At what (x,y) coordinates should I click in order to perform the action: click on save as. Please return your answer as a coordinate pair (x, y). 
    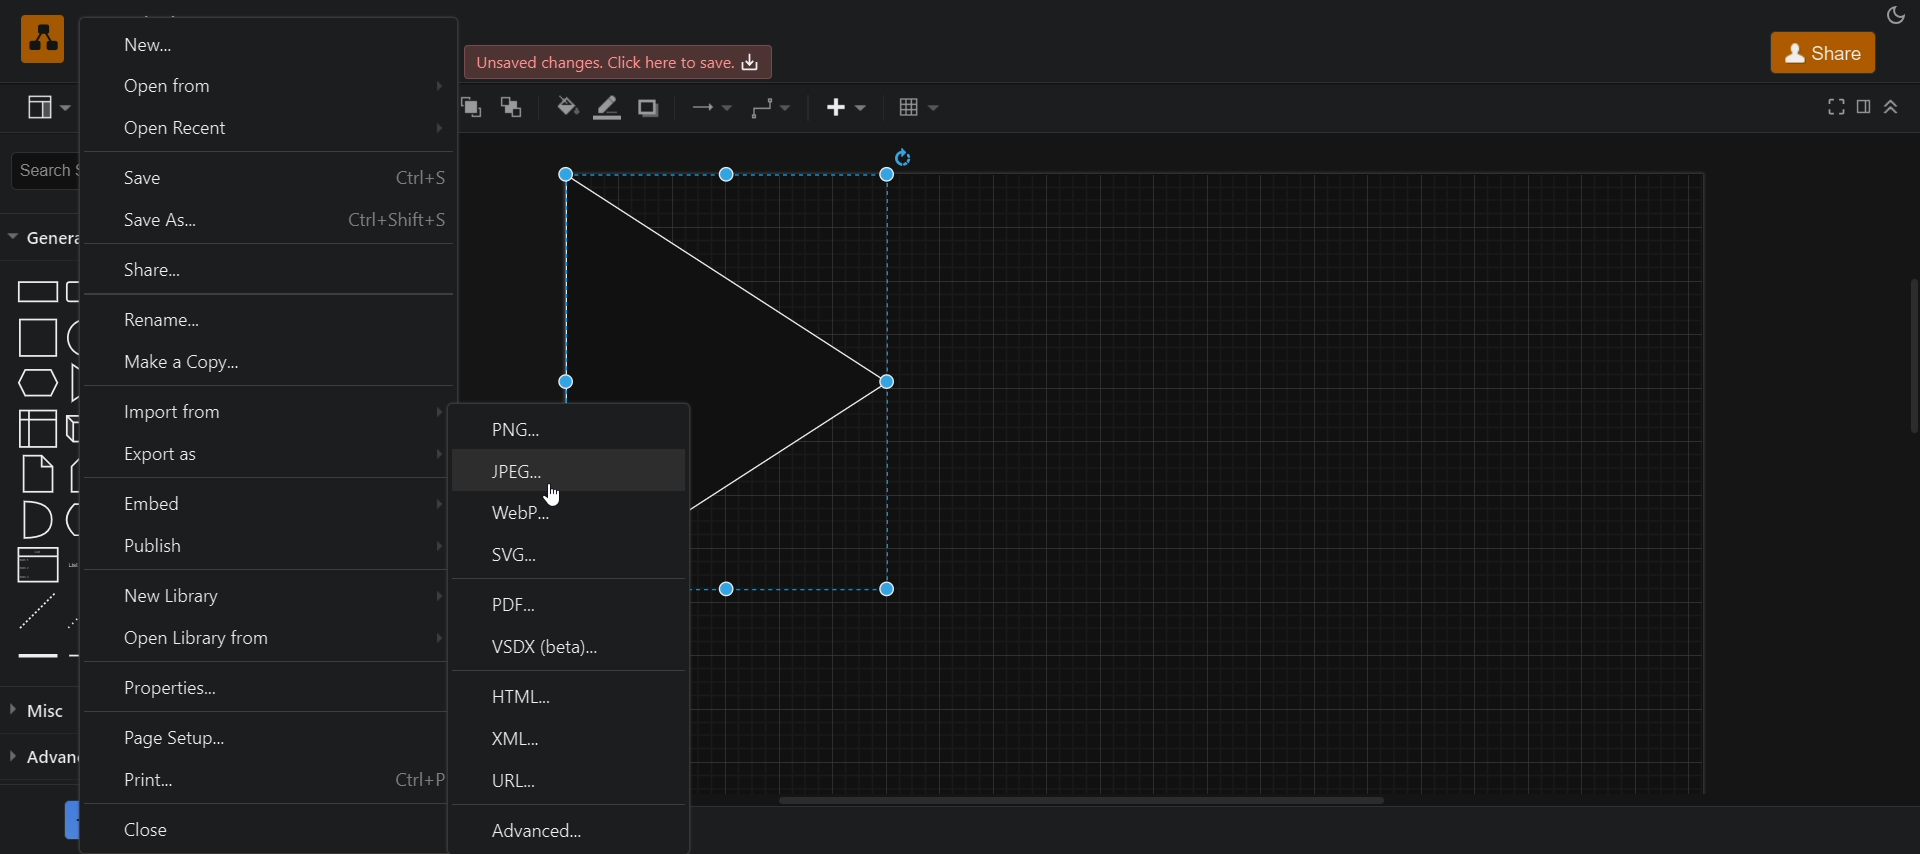
    Looking at the image, I should click on (262, 221).